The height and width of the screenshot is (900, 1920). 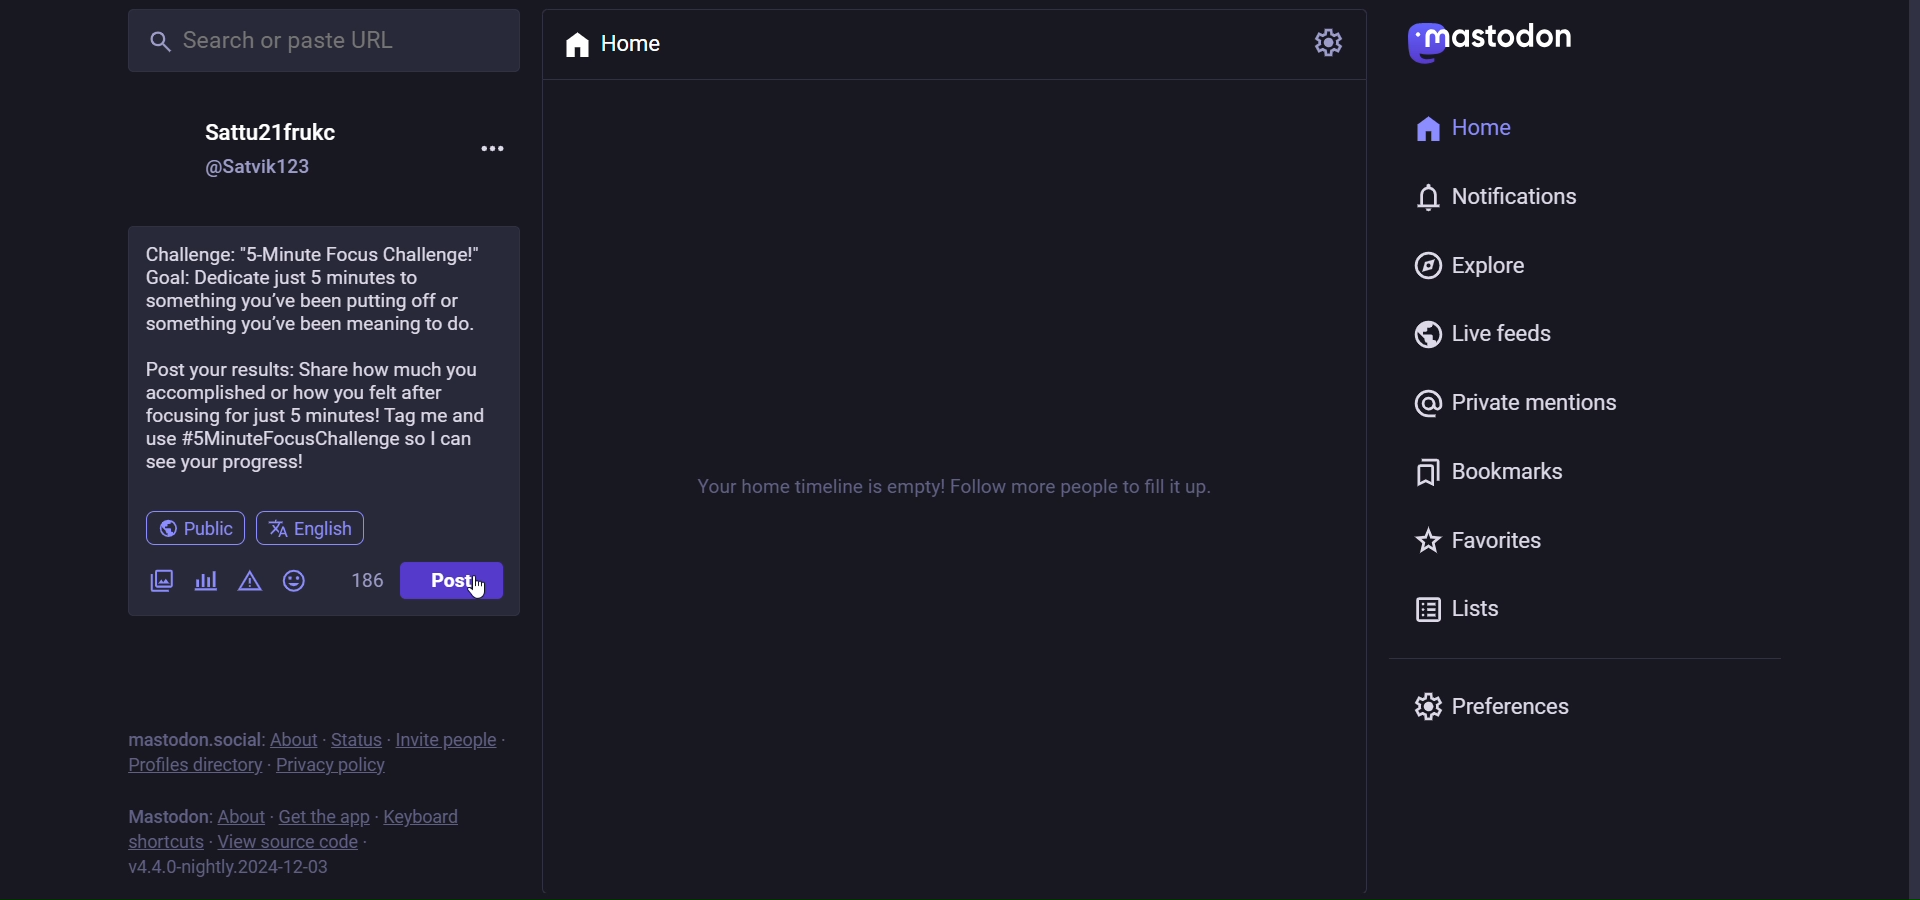 I want to click on preferences, so click(x=1501, y=709).